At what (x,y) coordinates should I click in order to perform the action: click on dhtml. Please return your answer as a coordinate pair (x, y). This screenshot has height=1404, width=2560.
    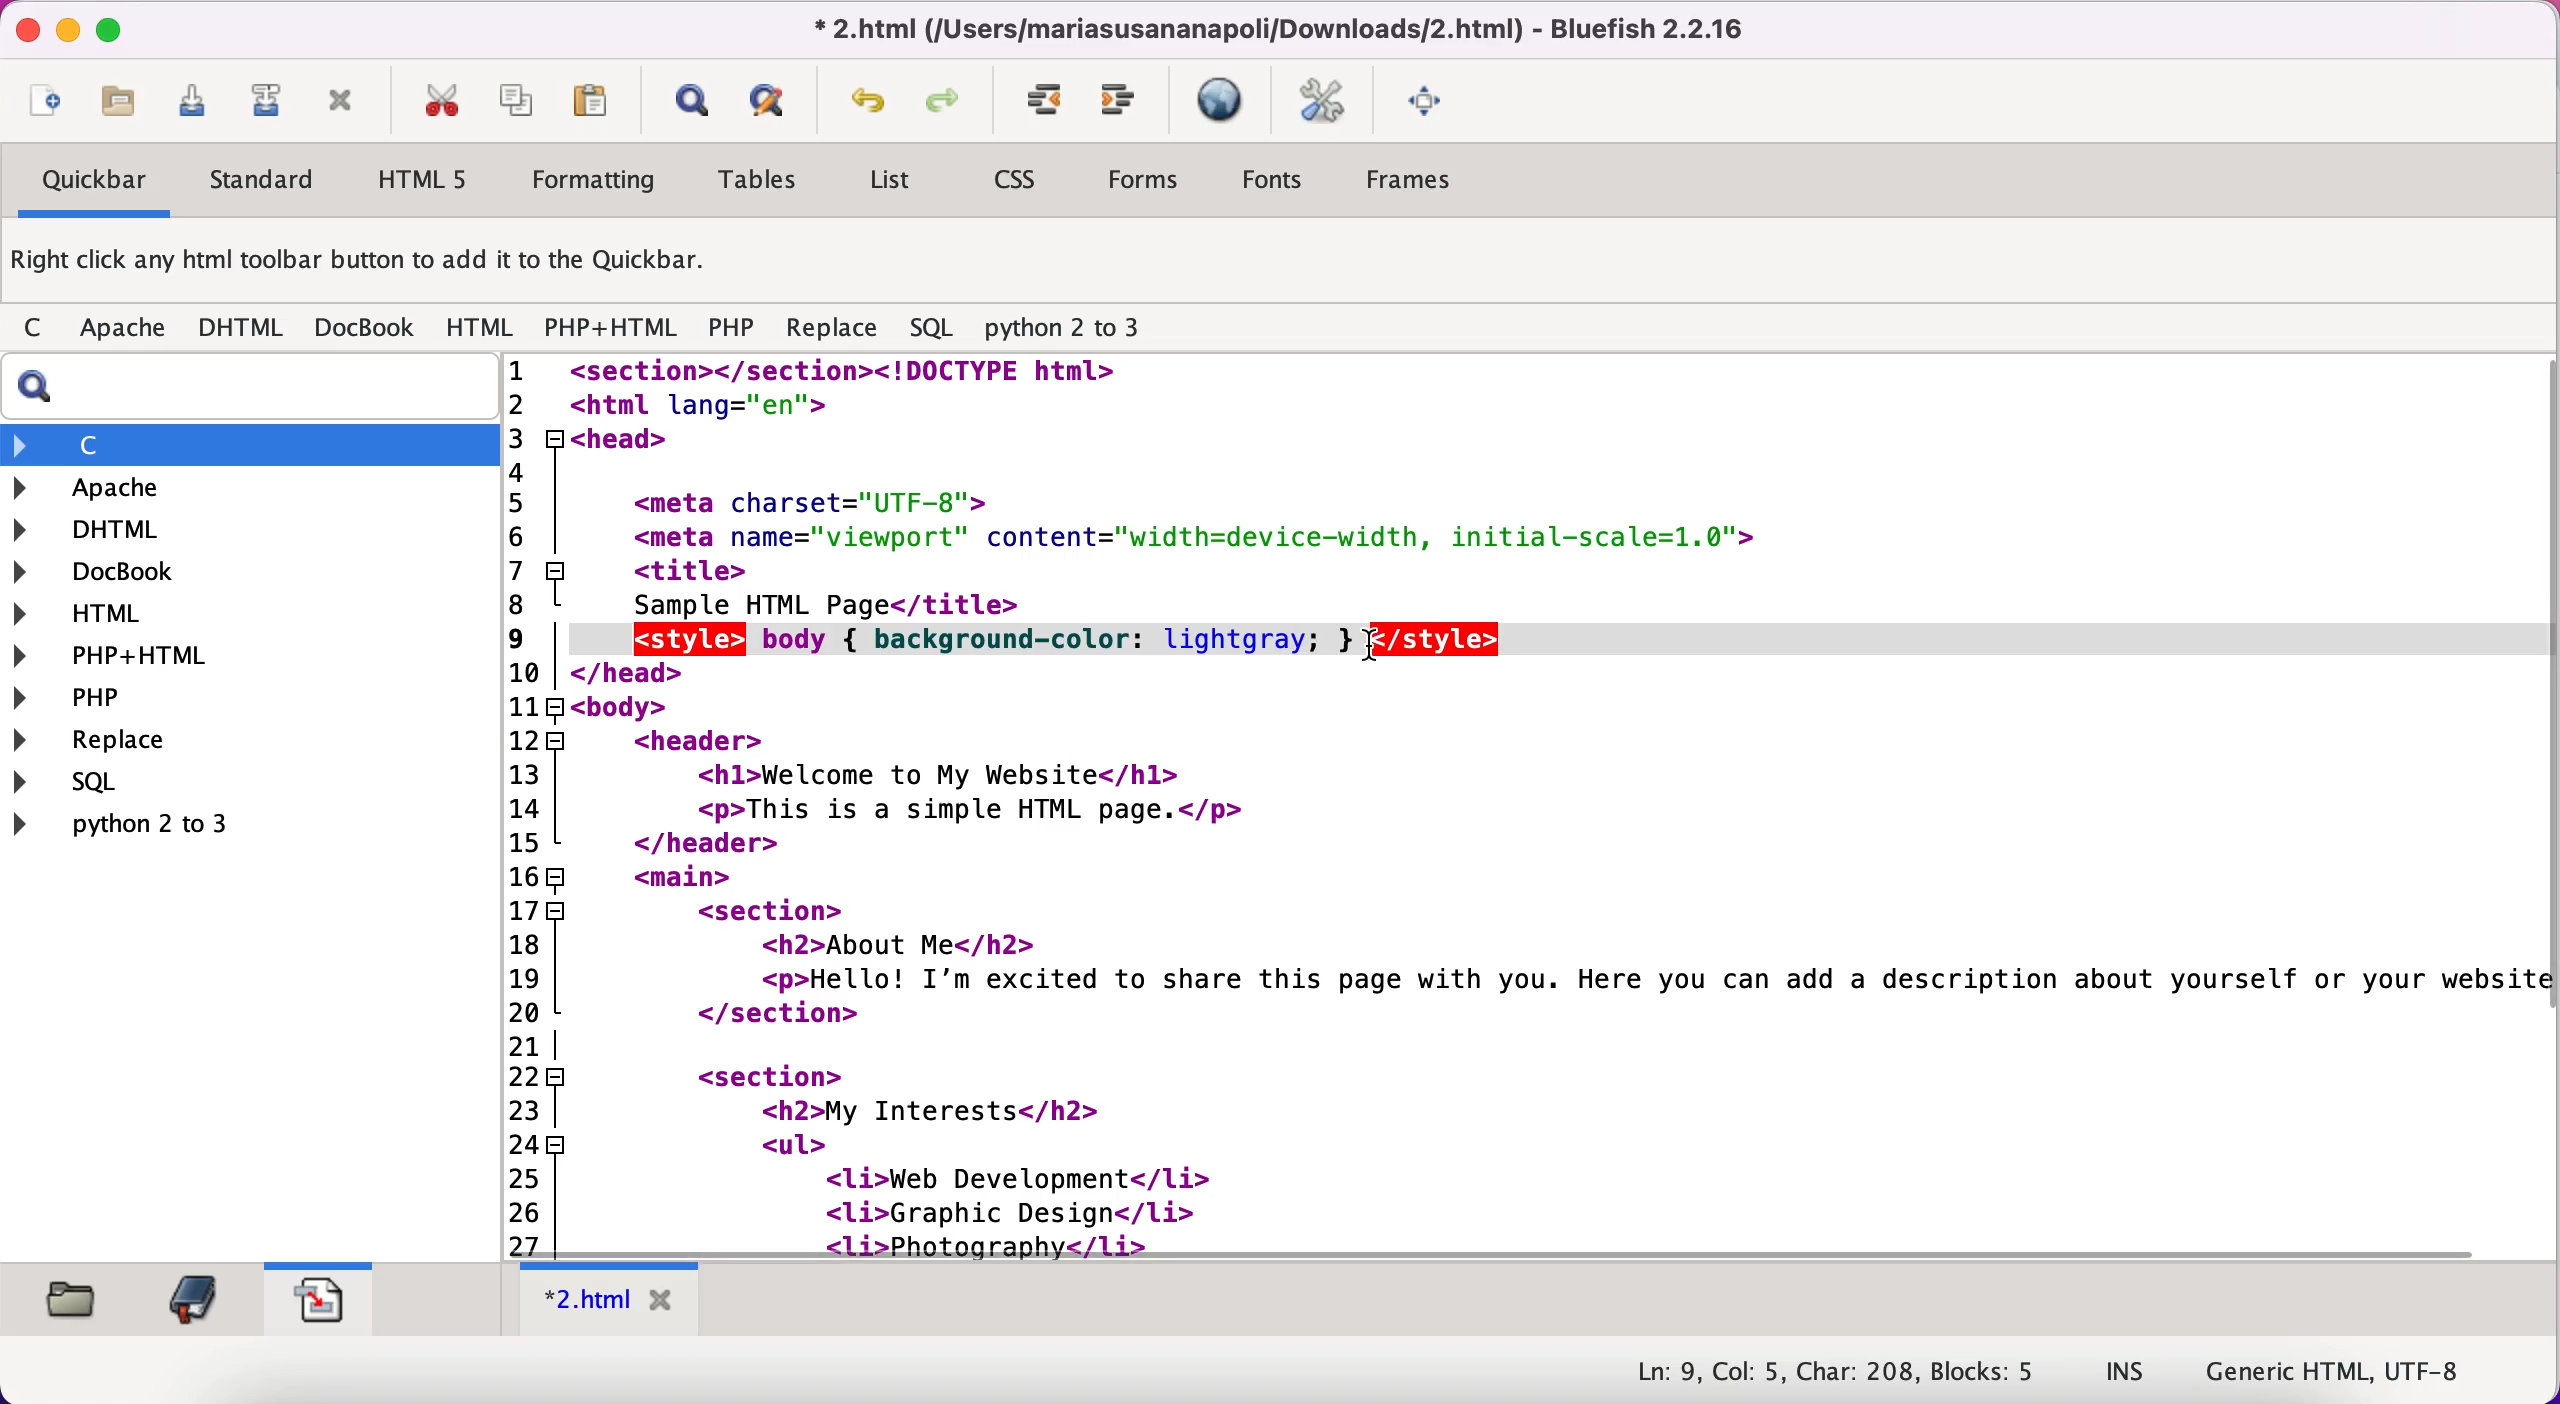
    Looking at the image, I should click on (242, 329).